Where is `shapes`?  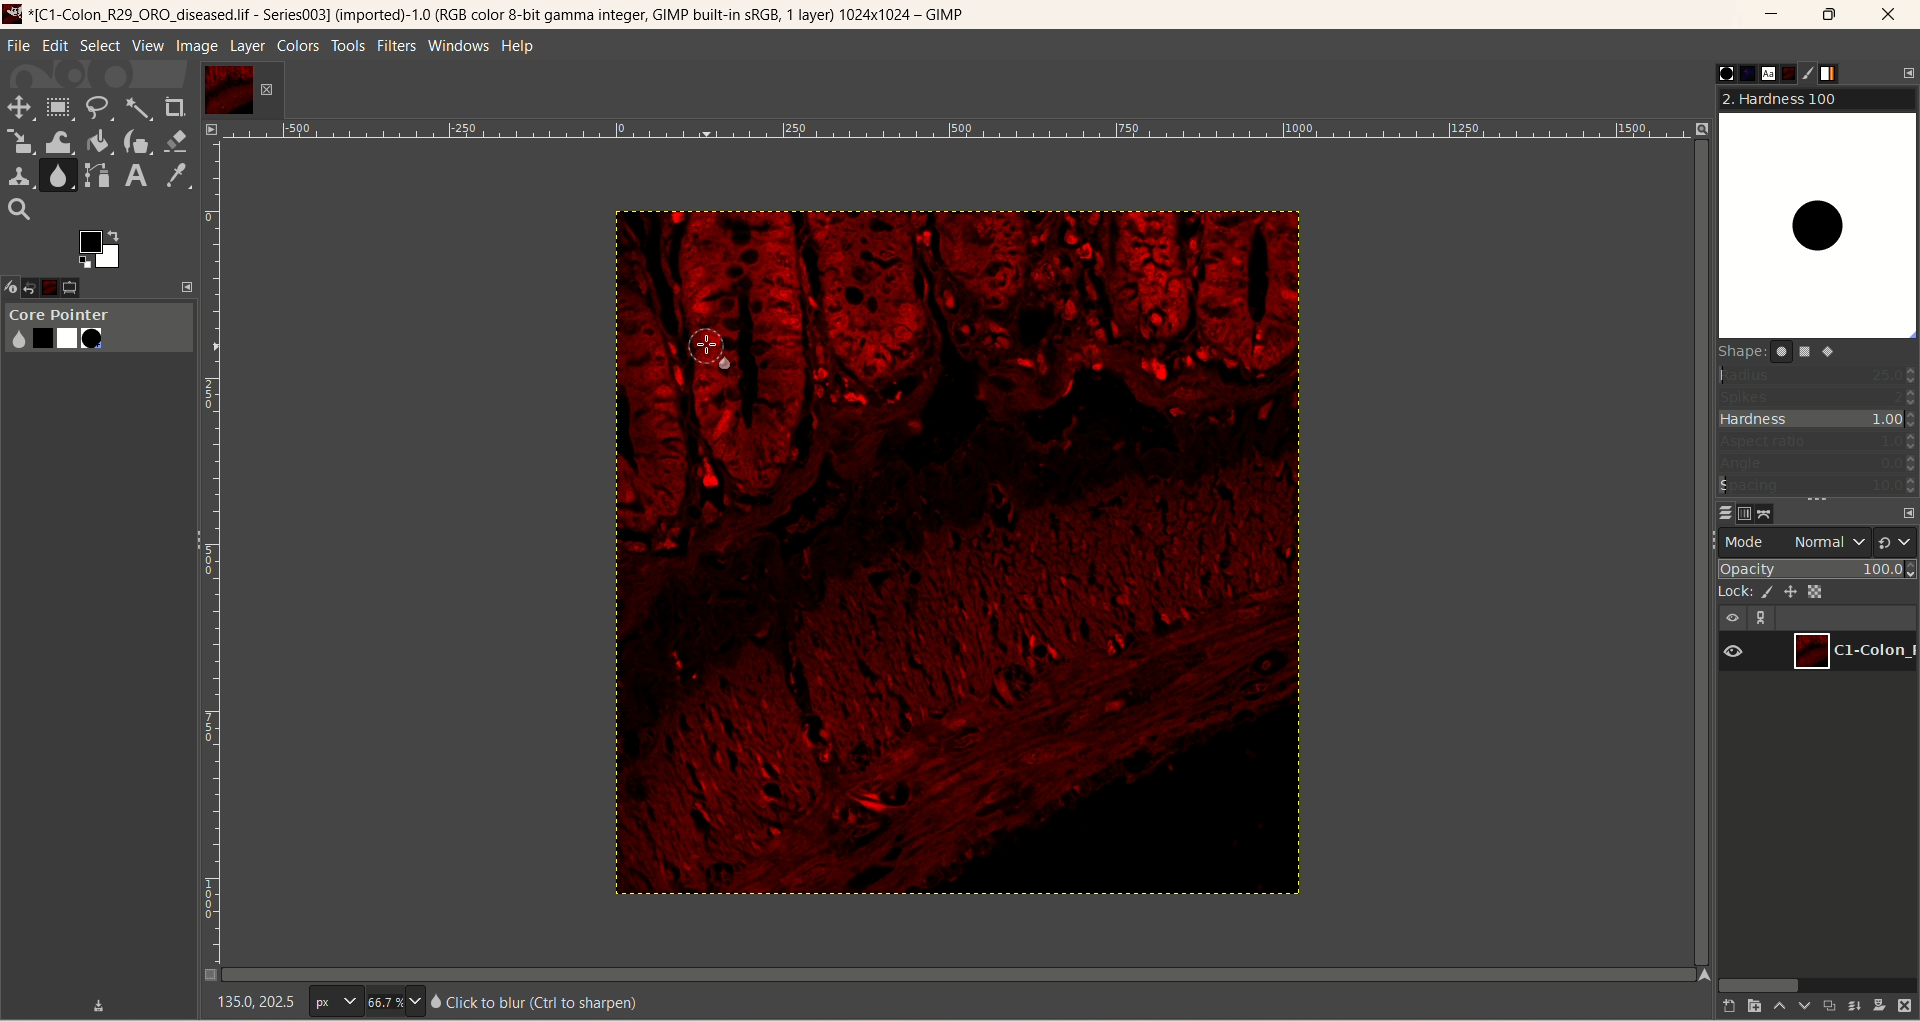 shapes is located at coordinates (1788, 355).